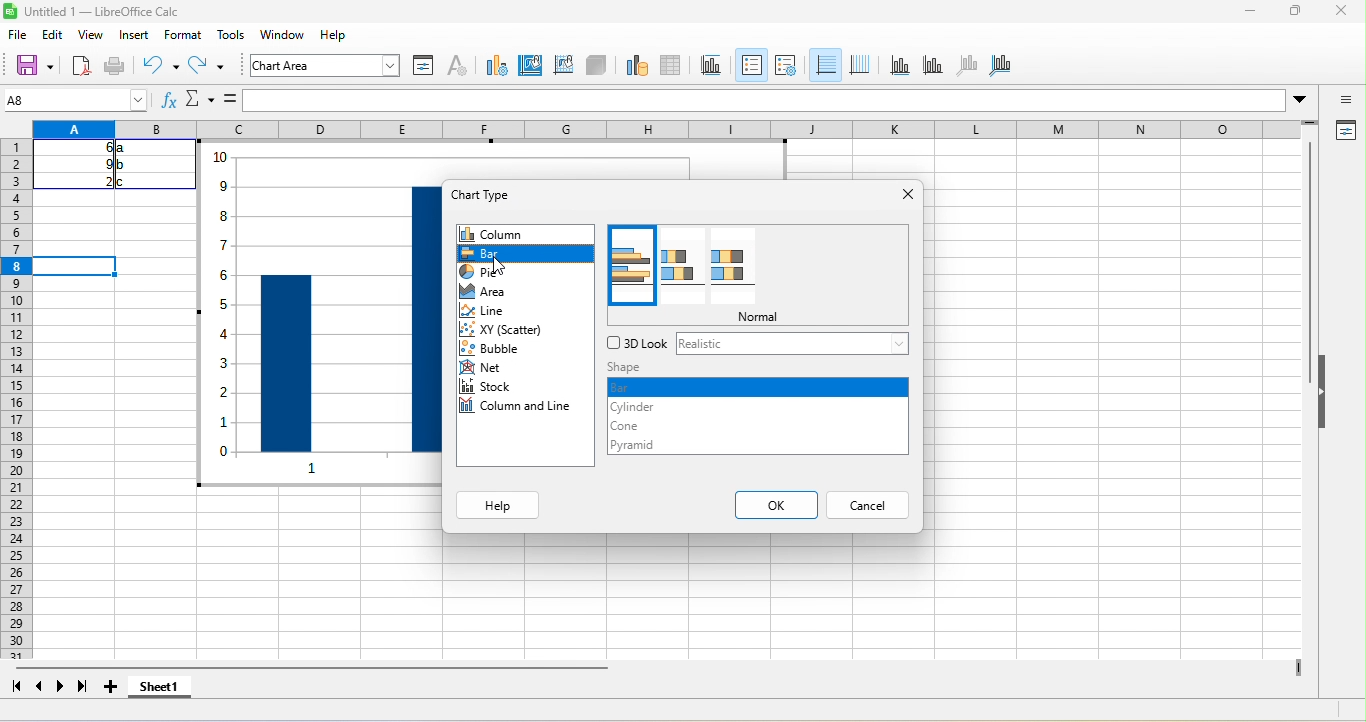  I want to click on cell selected, so click(78, 266).